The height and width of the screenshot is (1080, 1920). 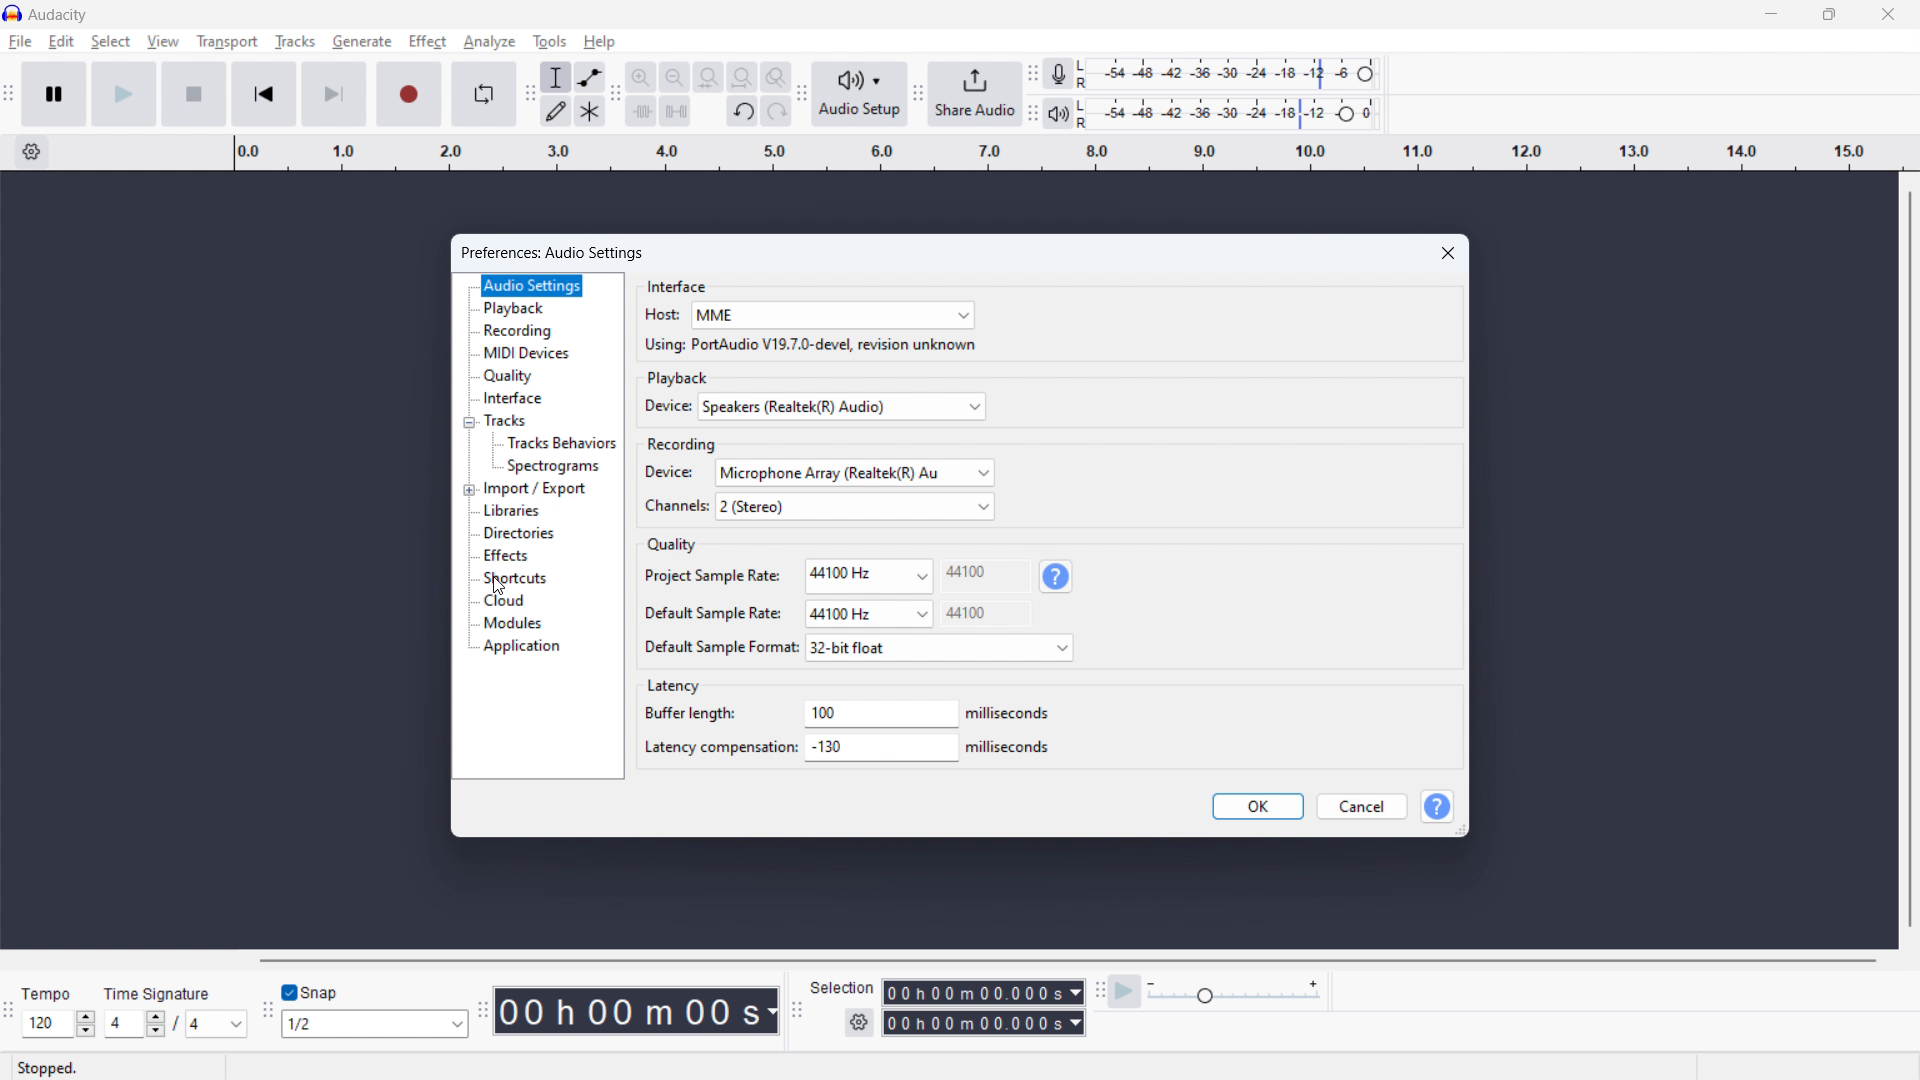 I want to click on vertical scrollbar, so click(x=1912, y=559).